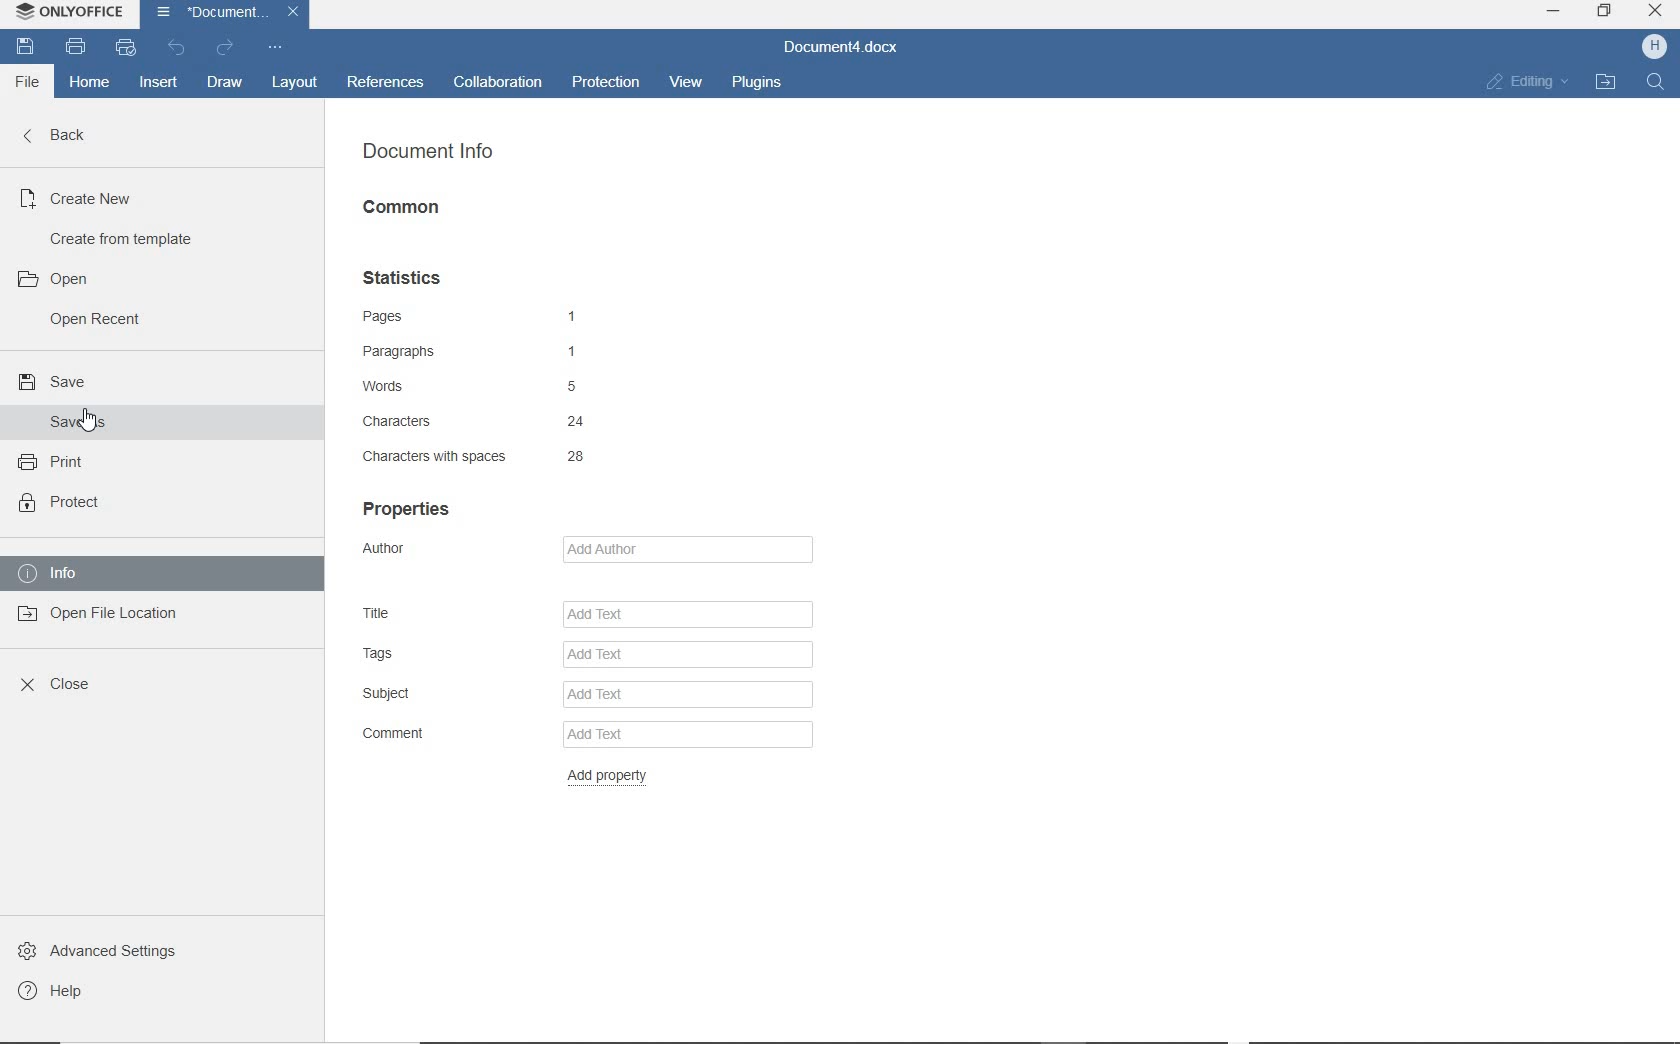 Image resolution: width=1680 pixels, height=1044 pixels. I want to click on properties, so click(406, 506).